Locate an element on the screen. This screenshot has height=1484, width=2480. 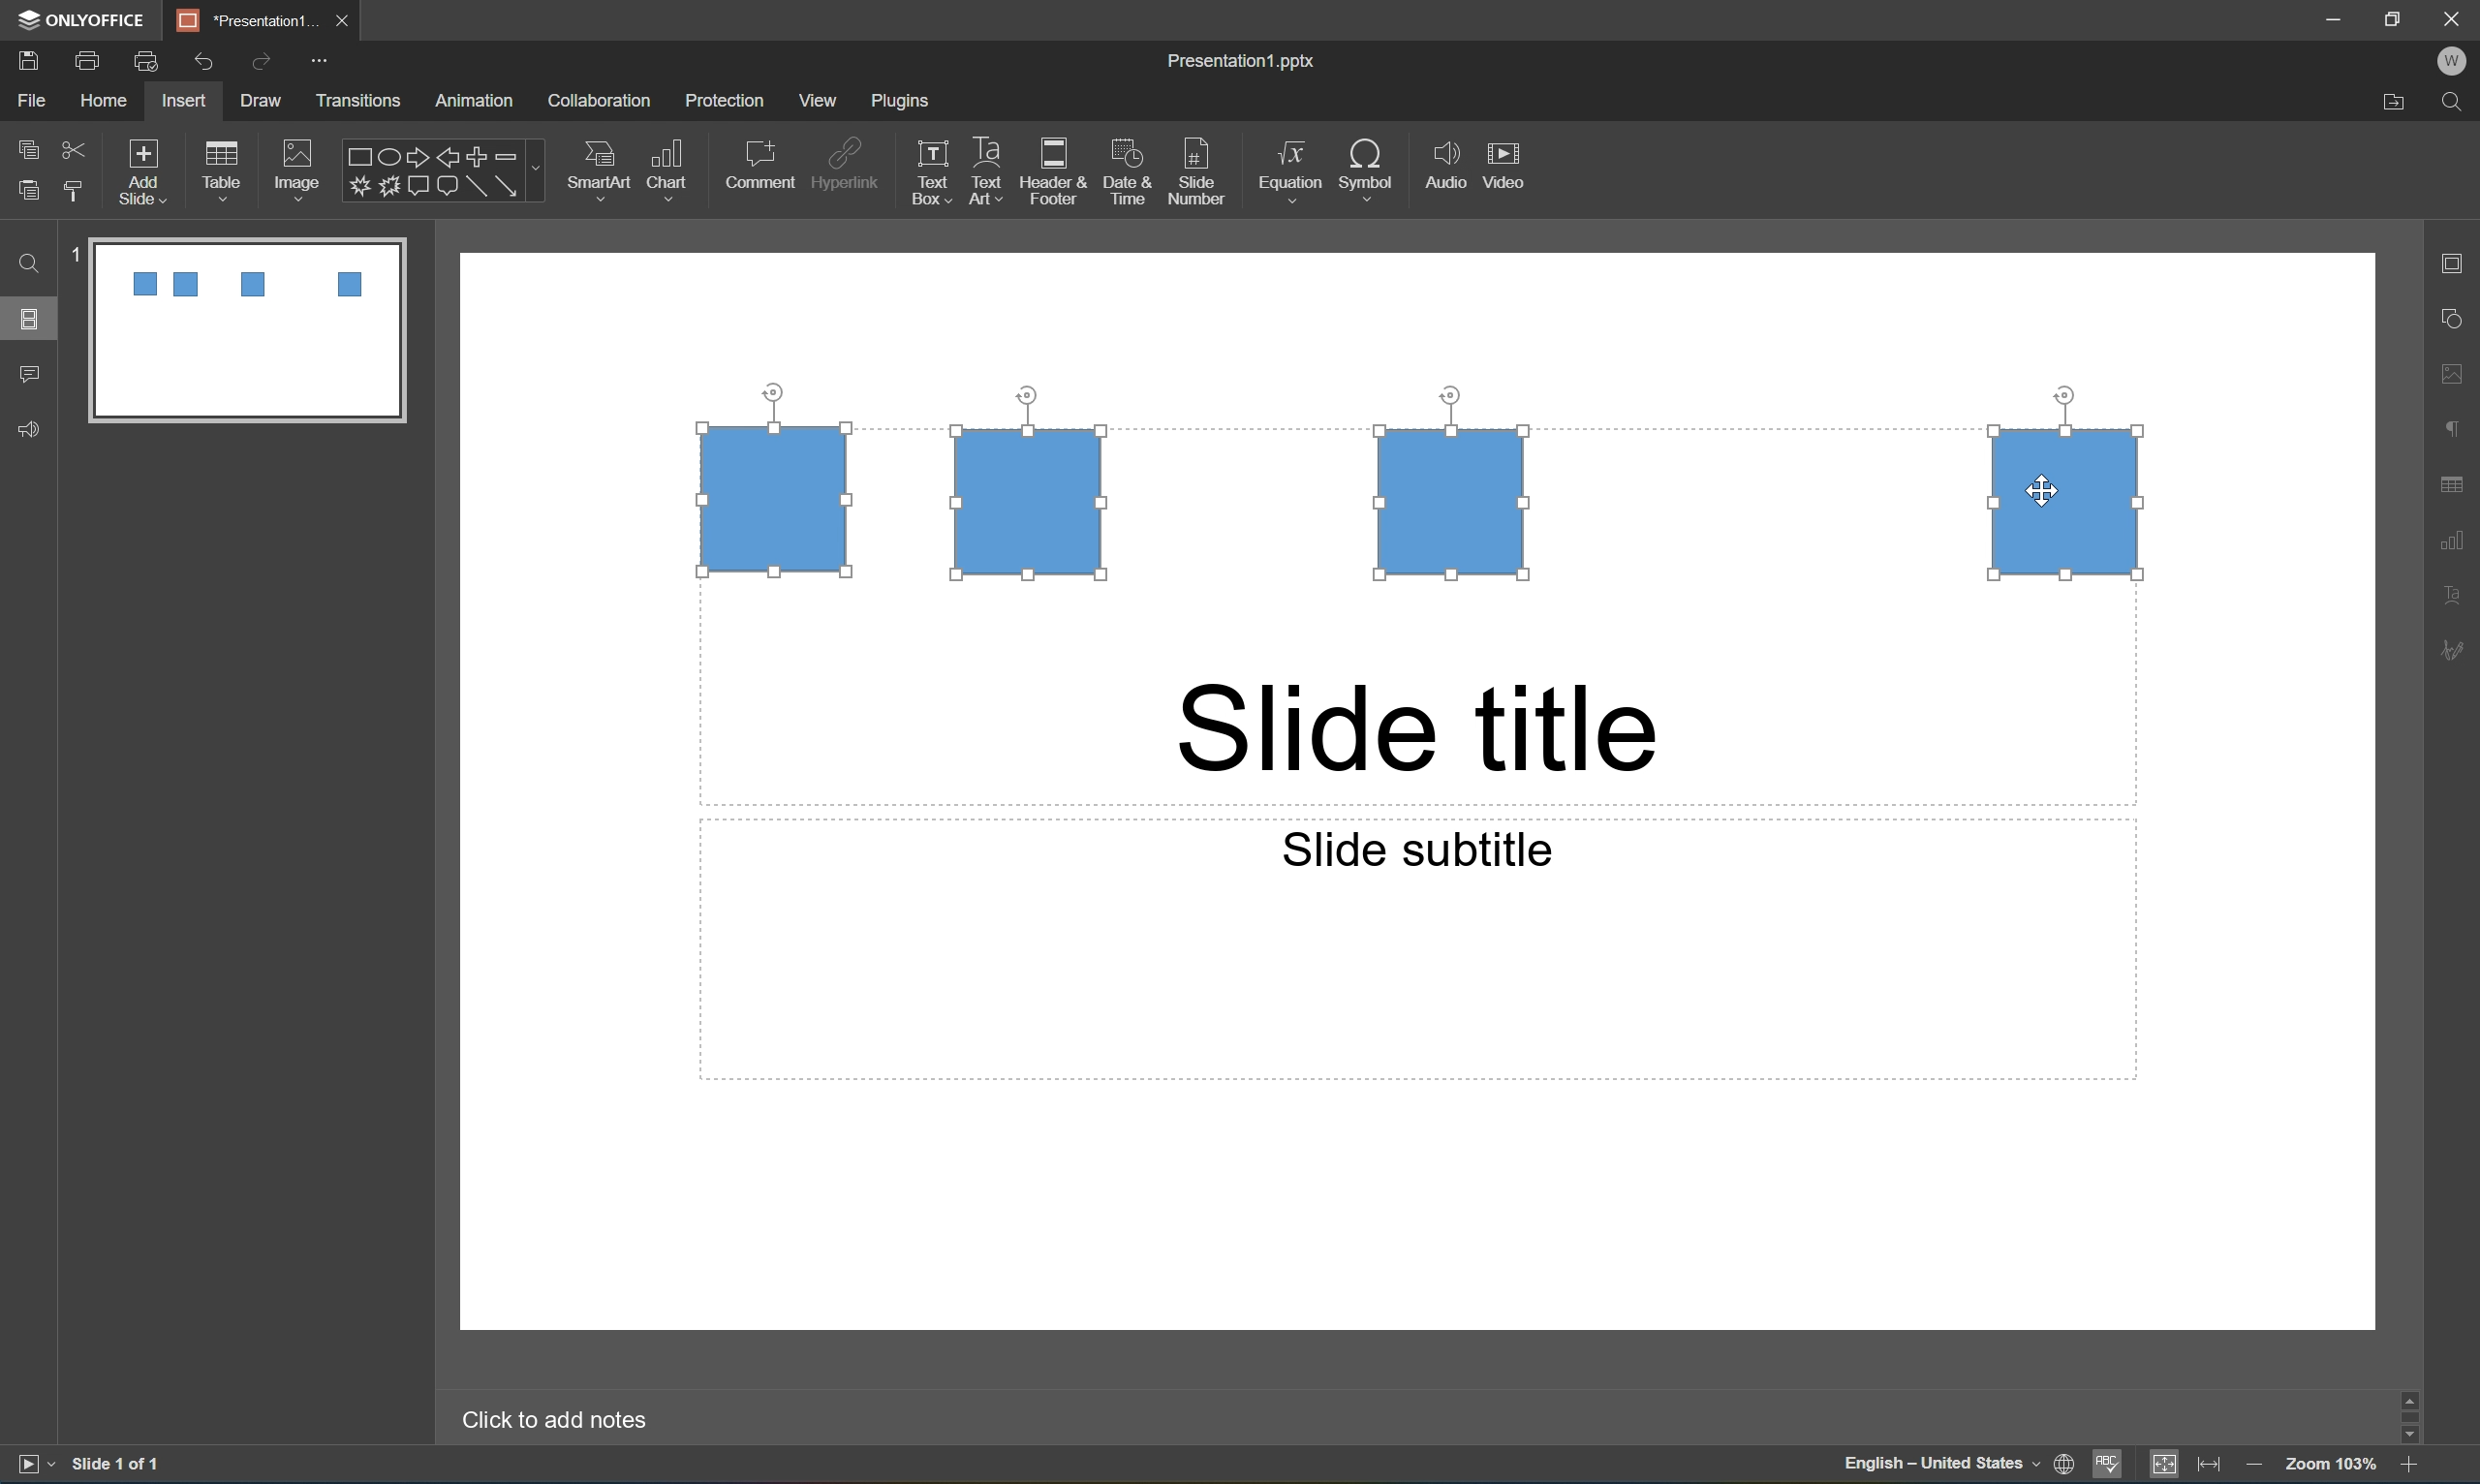
image settings is located at coordinates (2461, 377).